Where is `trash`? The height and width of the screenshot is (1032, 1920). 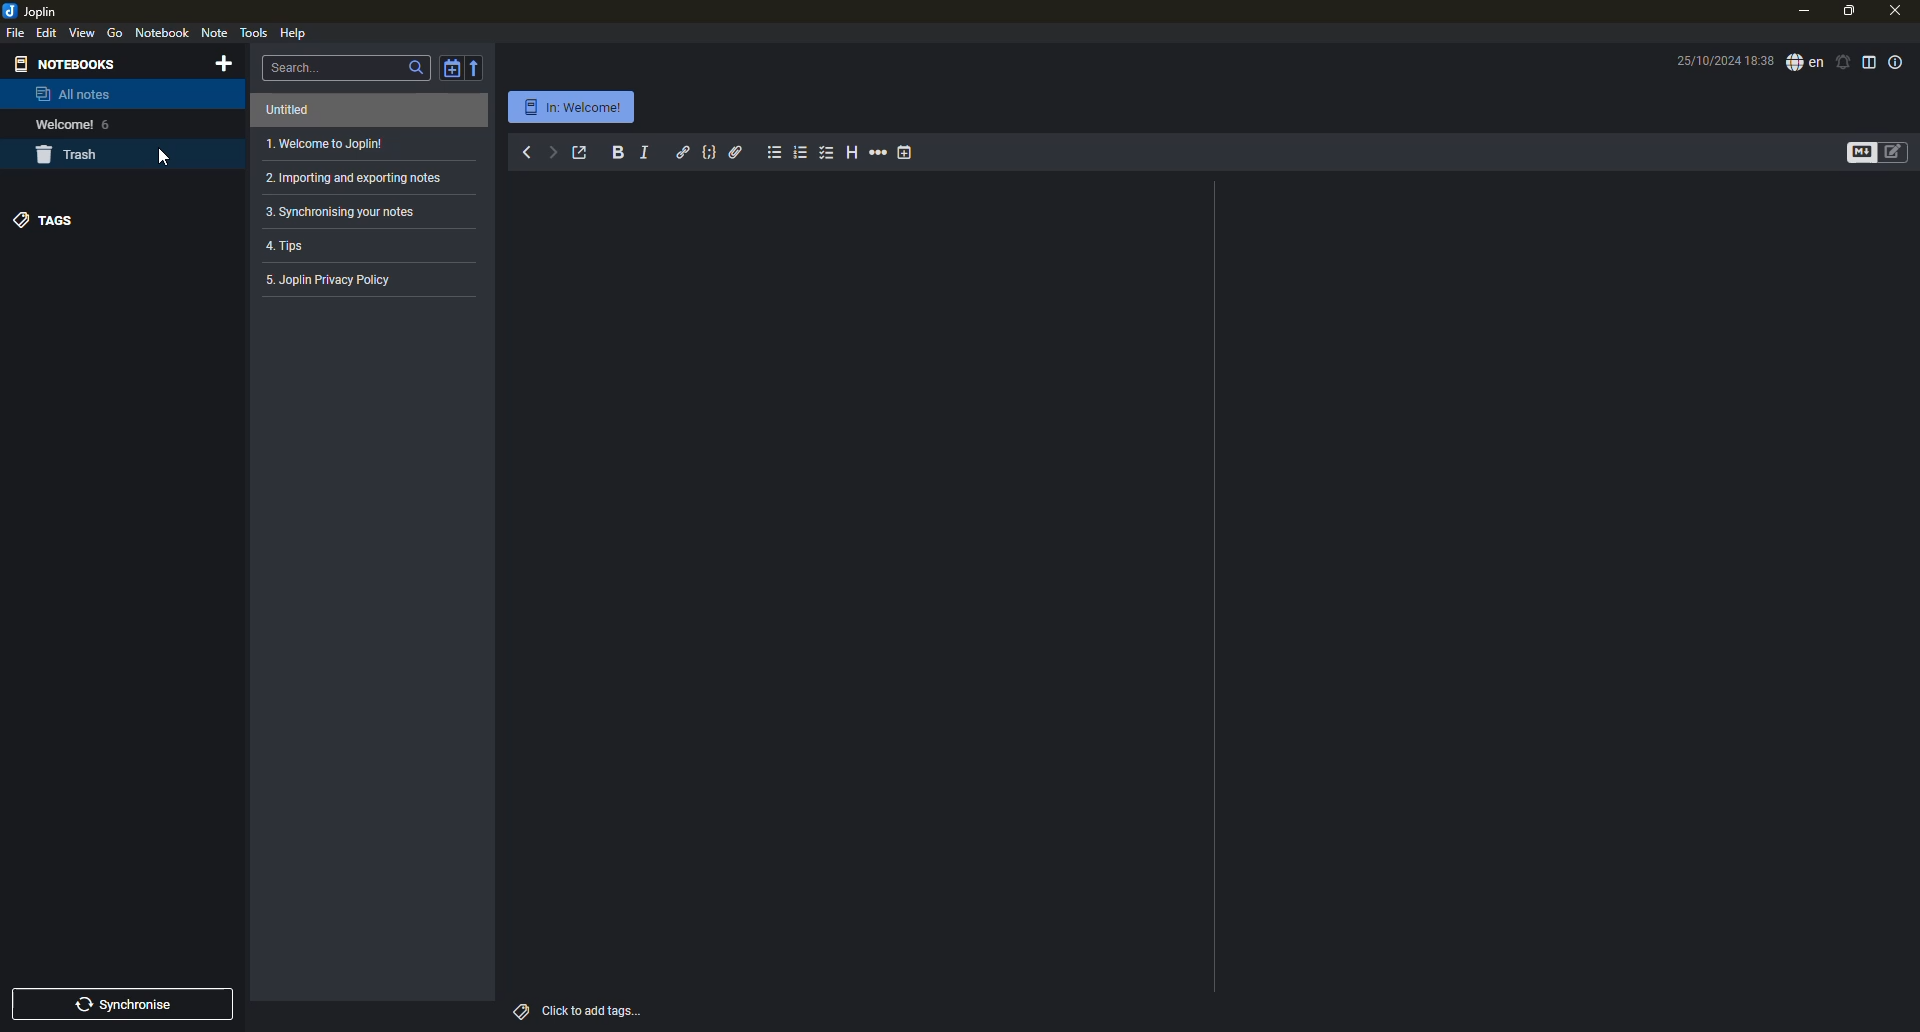
trash is located at coordinates (72, 156).